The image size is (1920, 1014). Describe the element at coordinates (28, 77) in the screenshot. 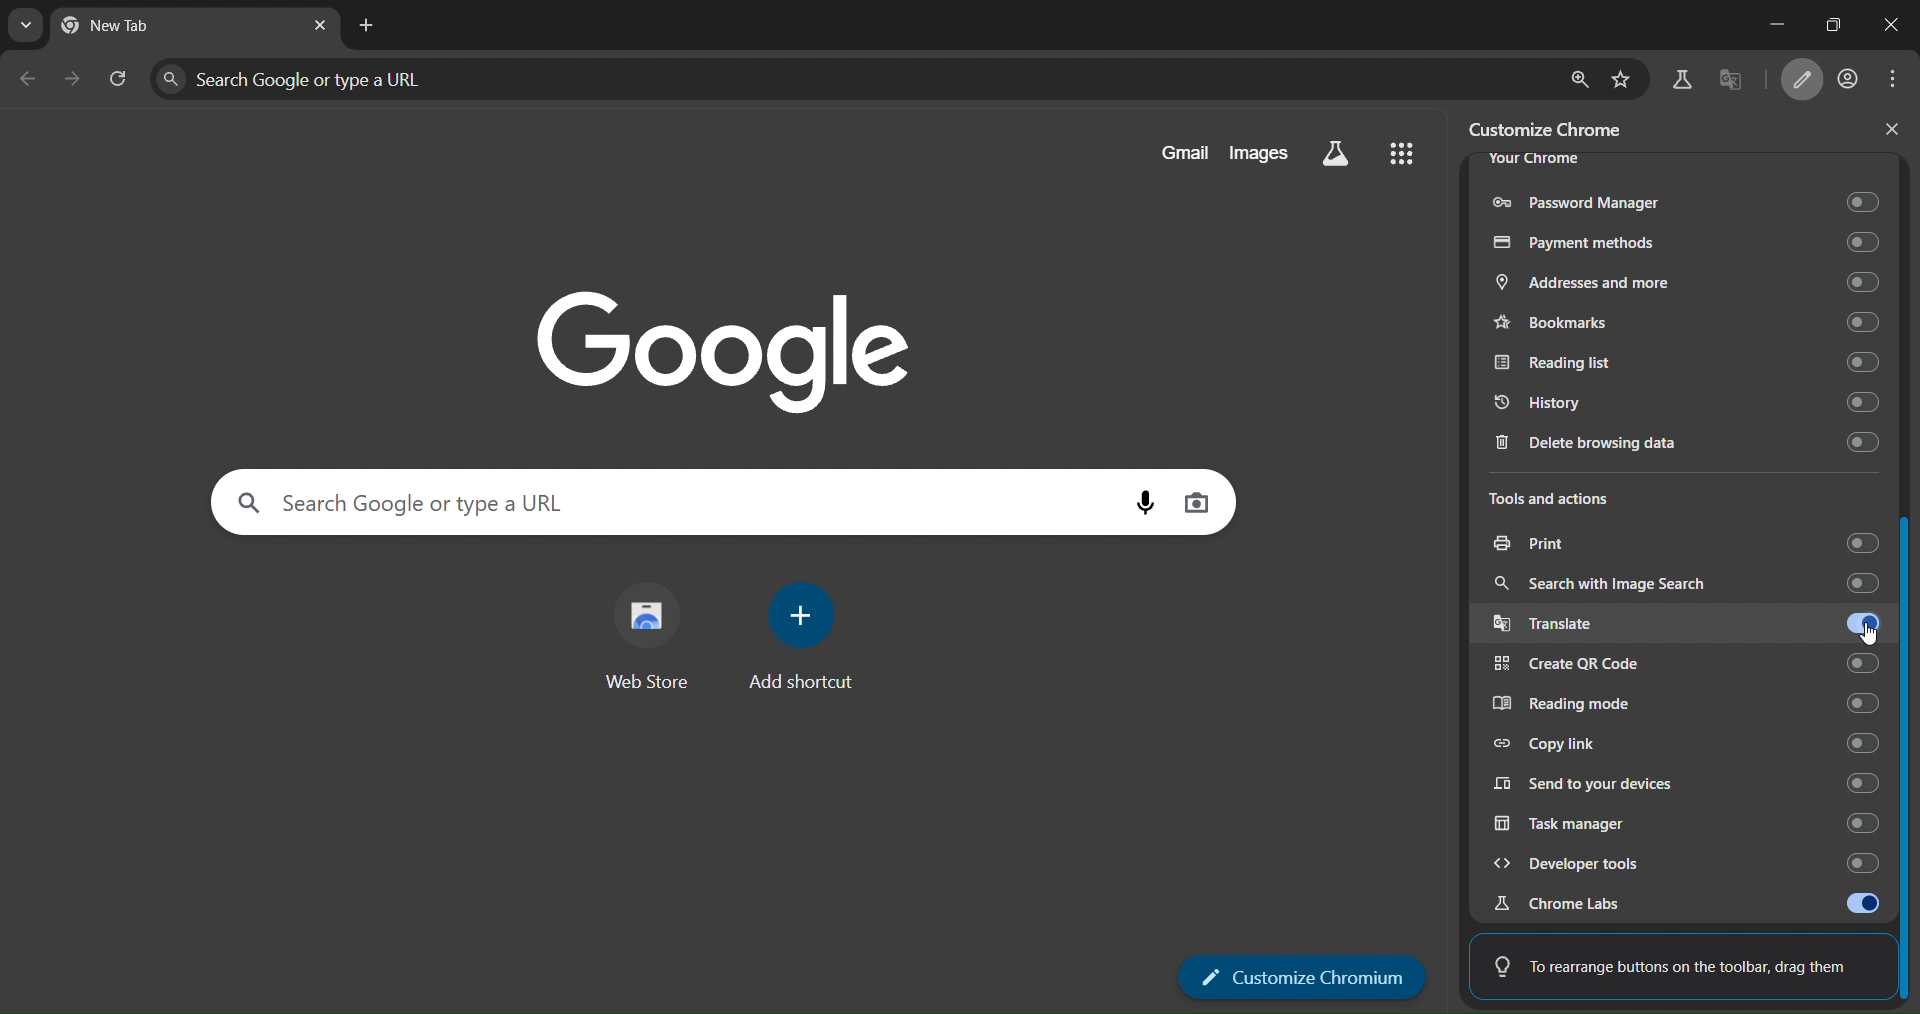

I see `go back one page` at that location.